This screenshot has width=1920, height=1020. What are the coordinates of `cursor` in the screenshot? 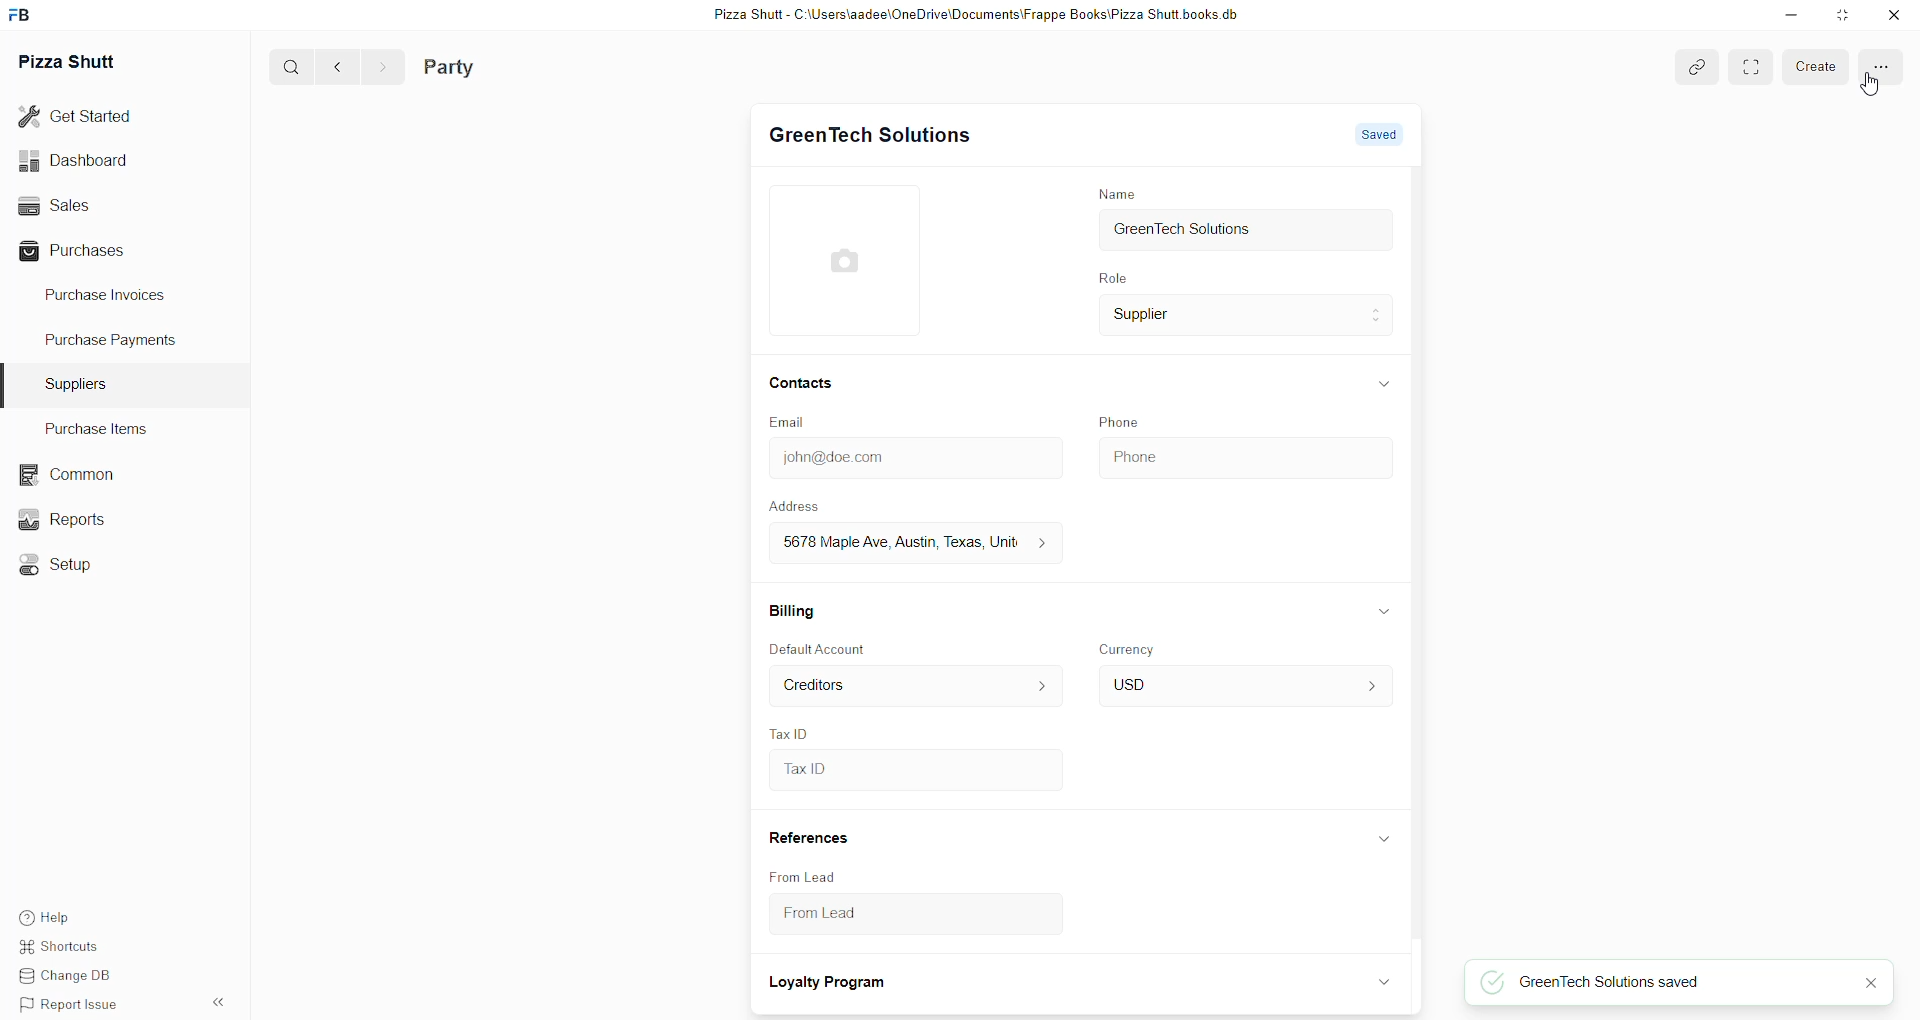 It's located at (1870, 86).